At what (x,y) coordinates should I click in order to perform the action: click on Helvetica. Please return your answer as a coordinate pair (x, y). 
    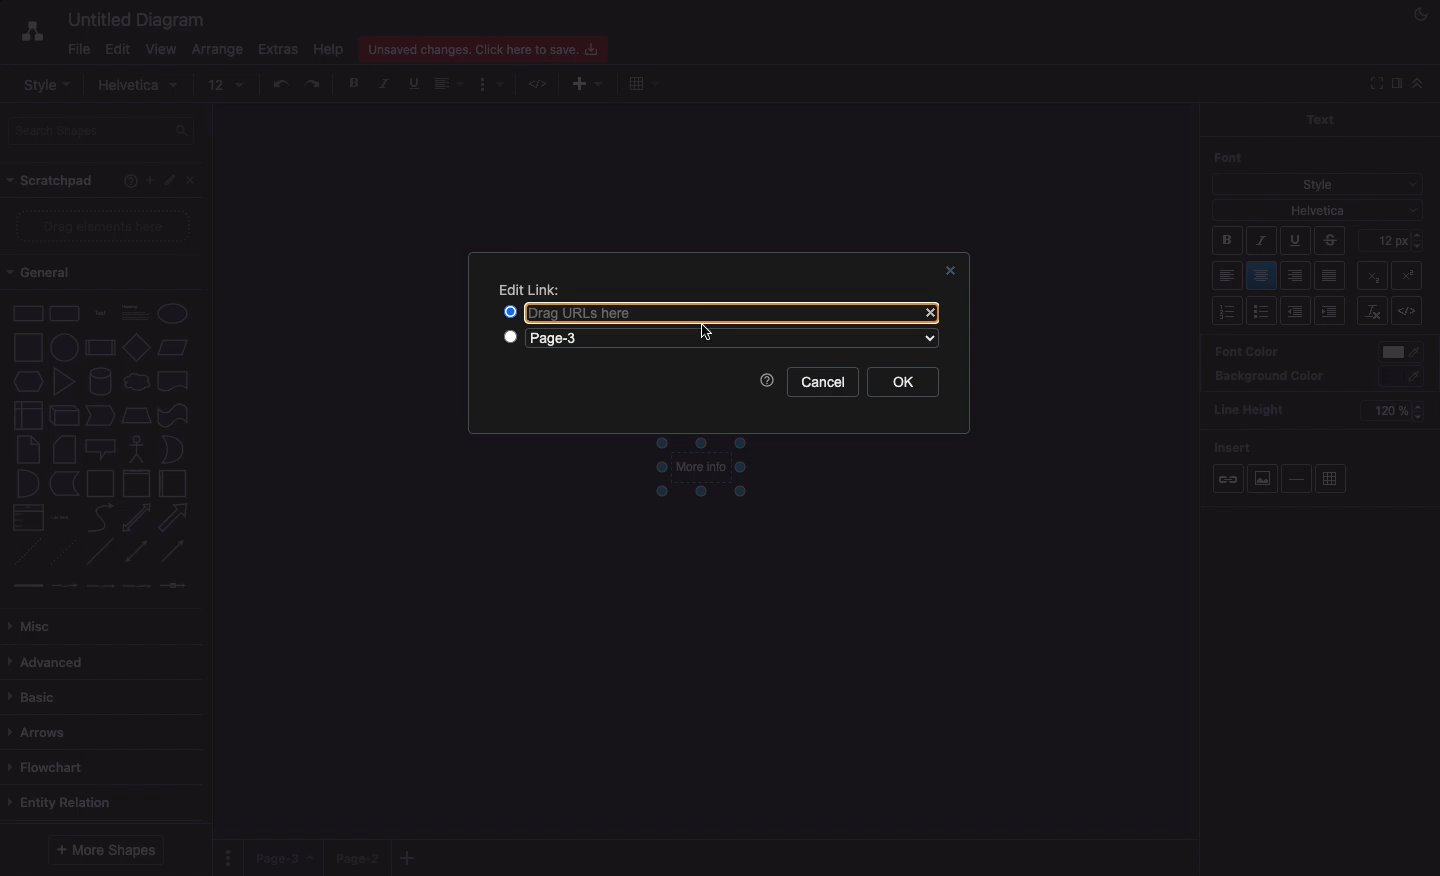
    Looking at the image, I should click on (141, 86).